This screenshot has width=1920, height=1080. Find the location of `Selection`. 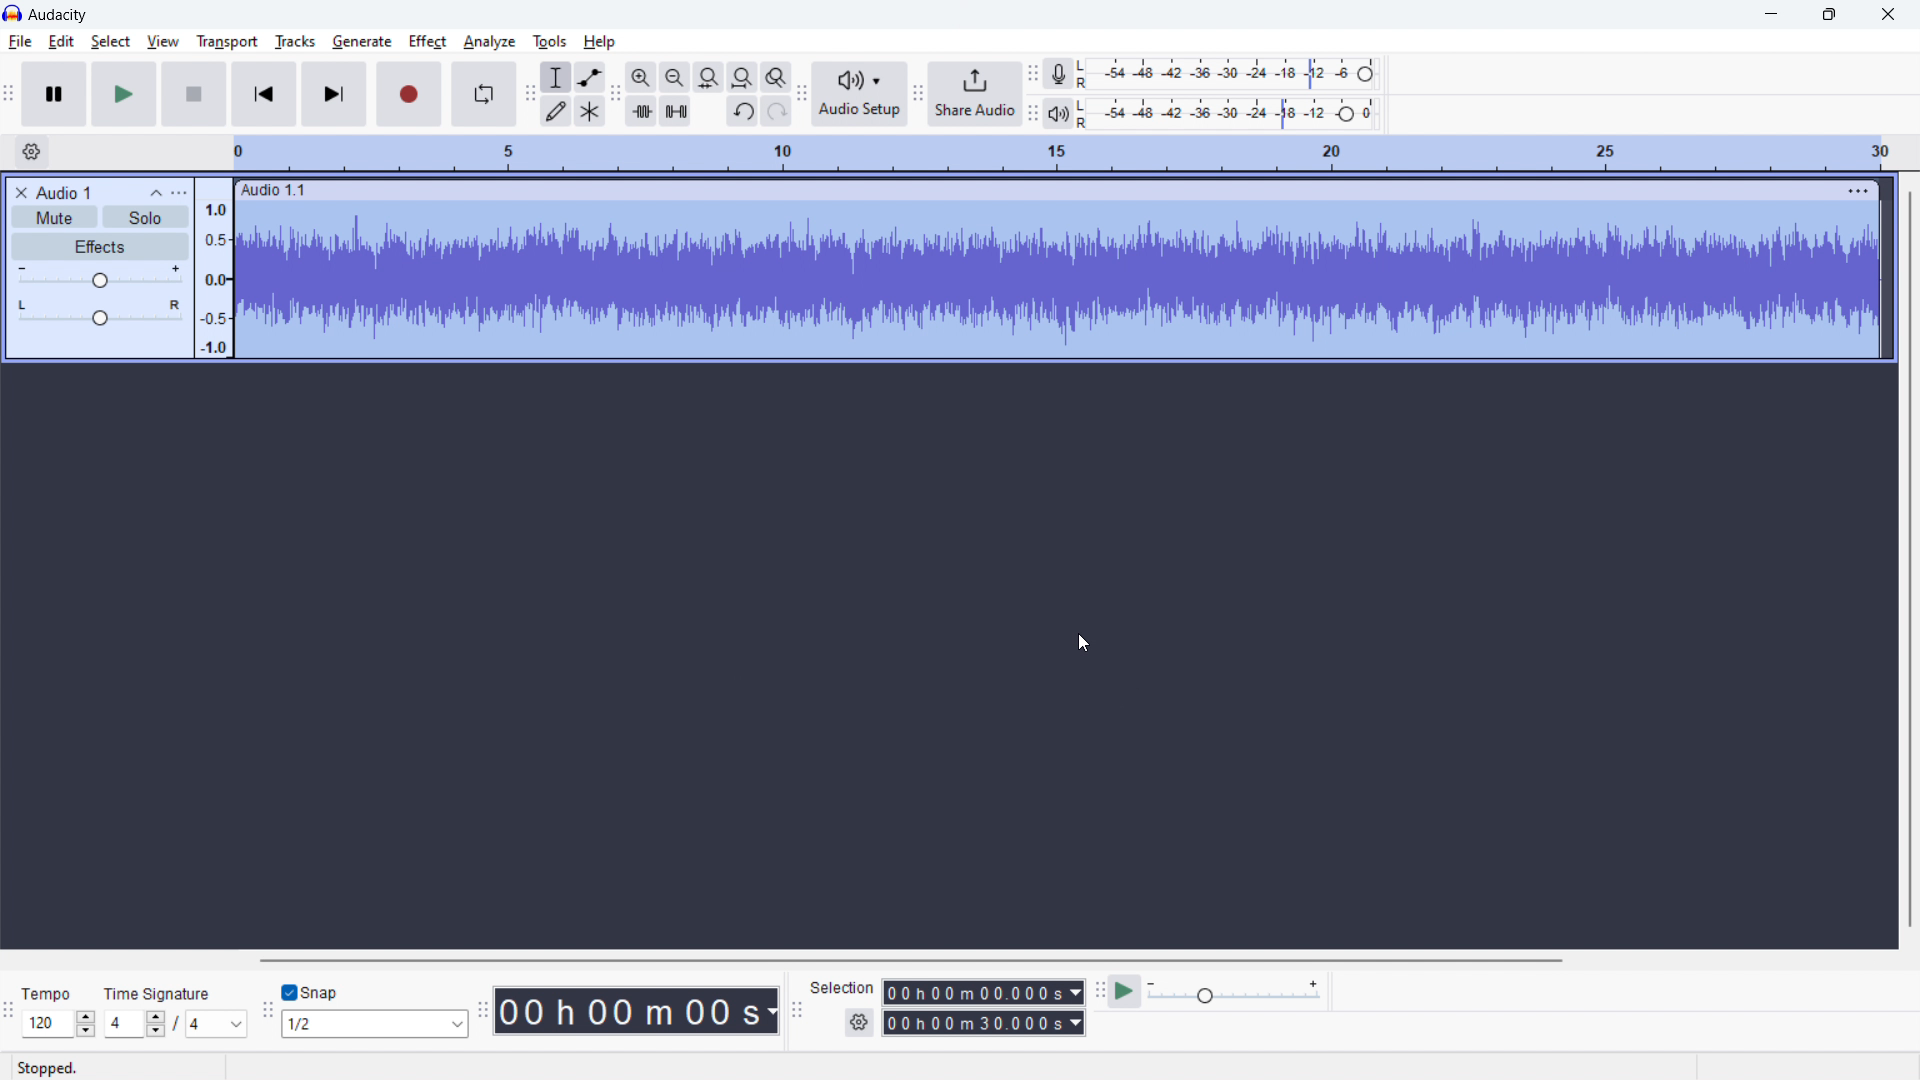

Selection is located at coordinates (844, 986).